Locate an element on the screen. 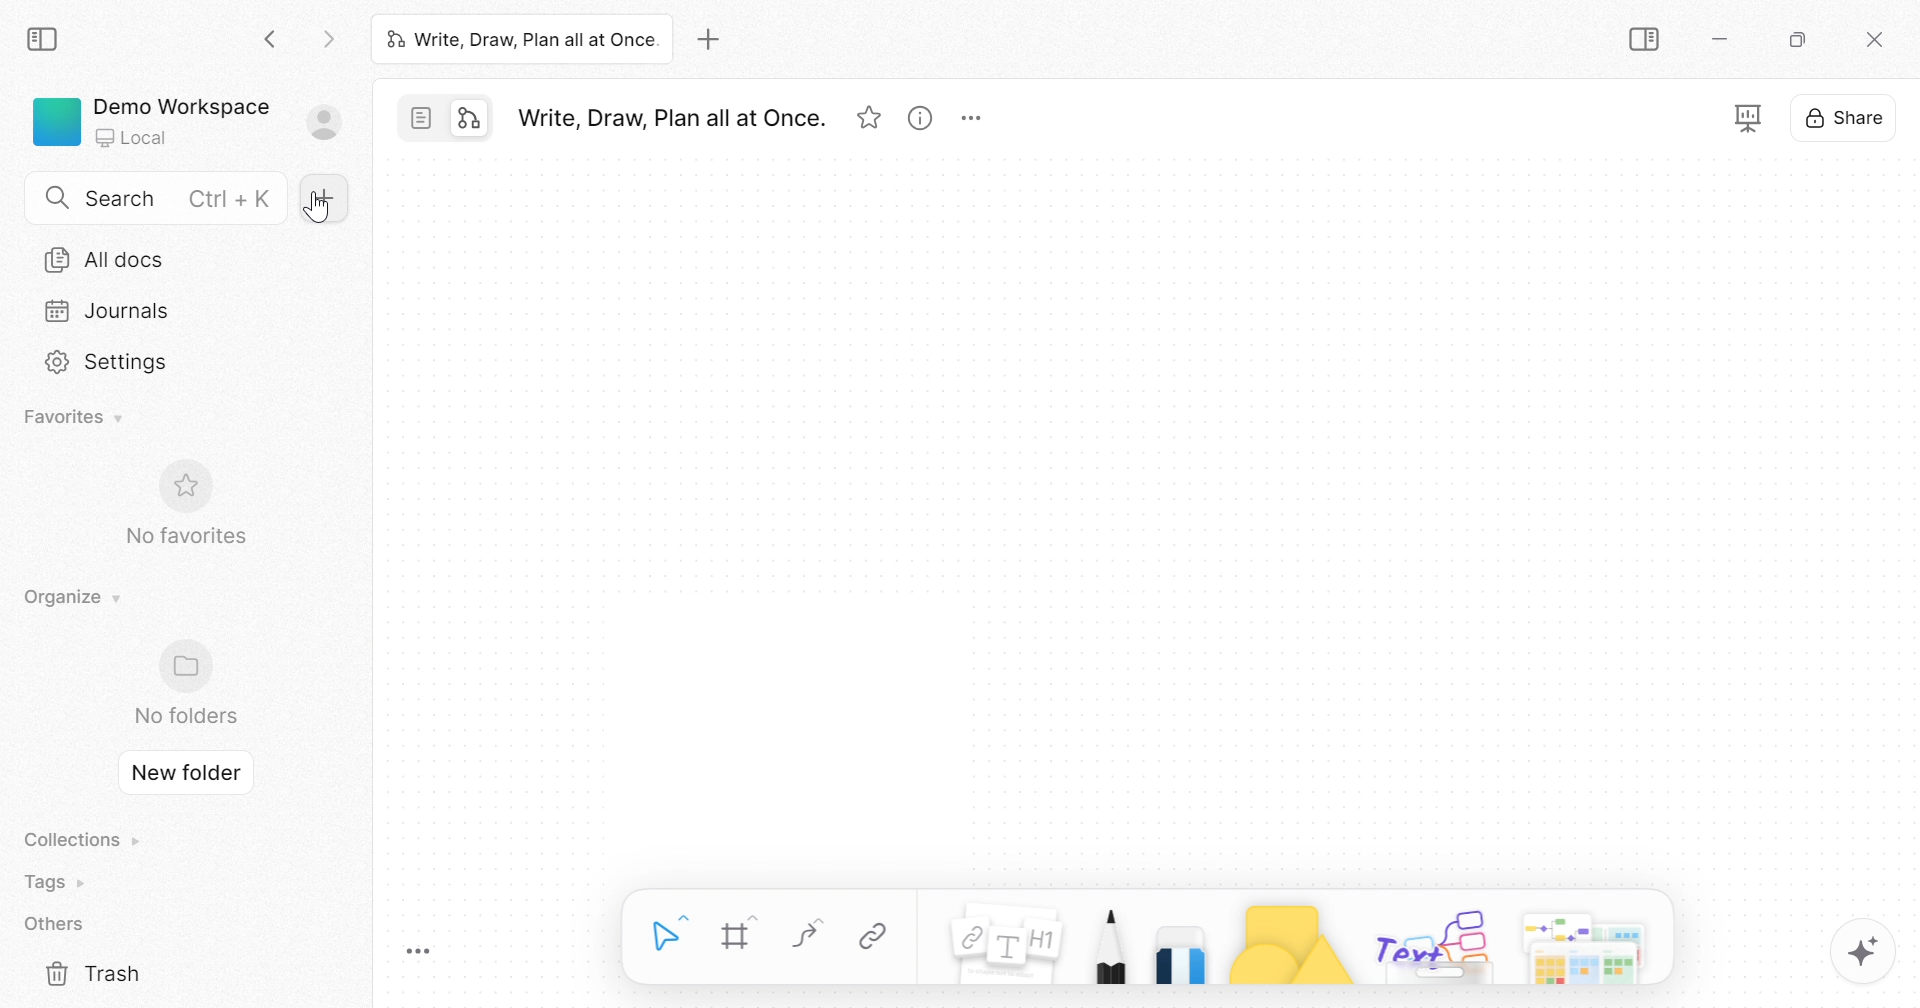 The height and width of the screenshot is (1008, 1920). No folders is located at coordinates (186, 715).